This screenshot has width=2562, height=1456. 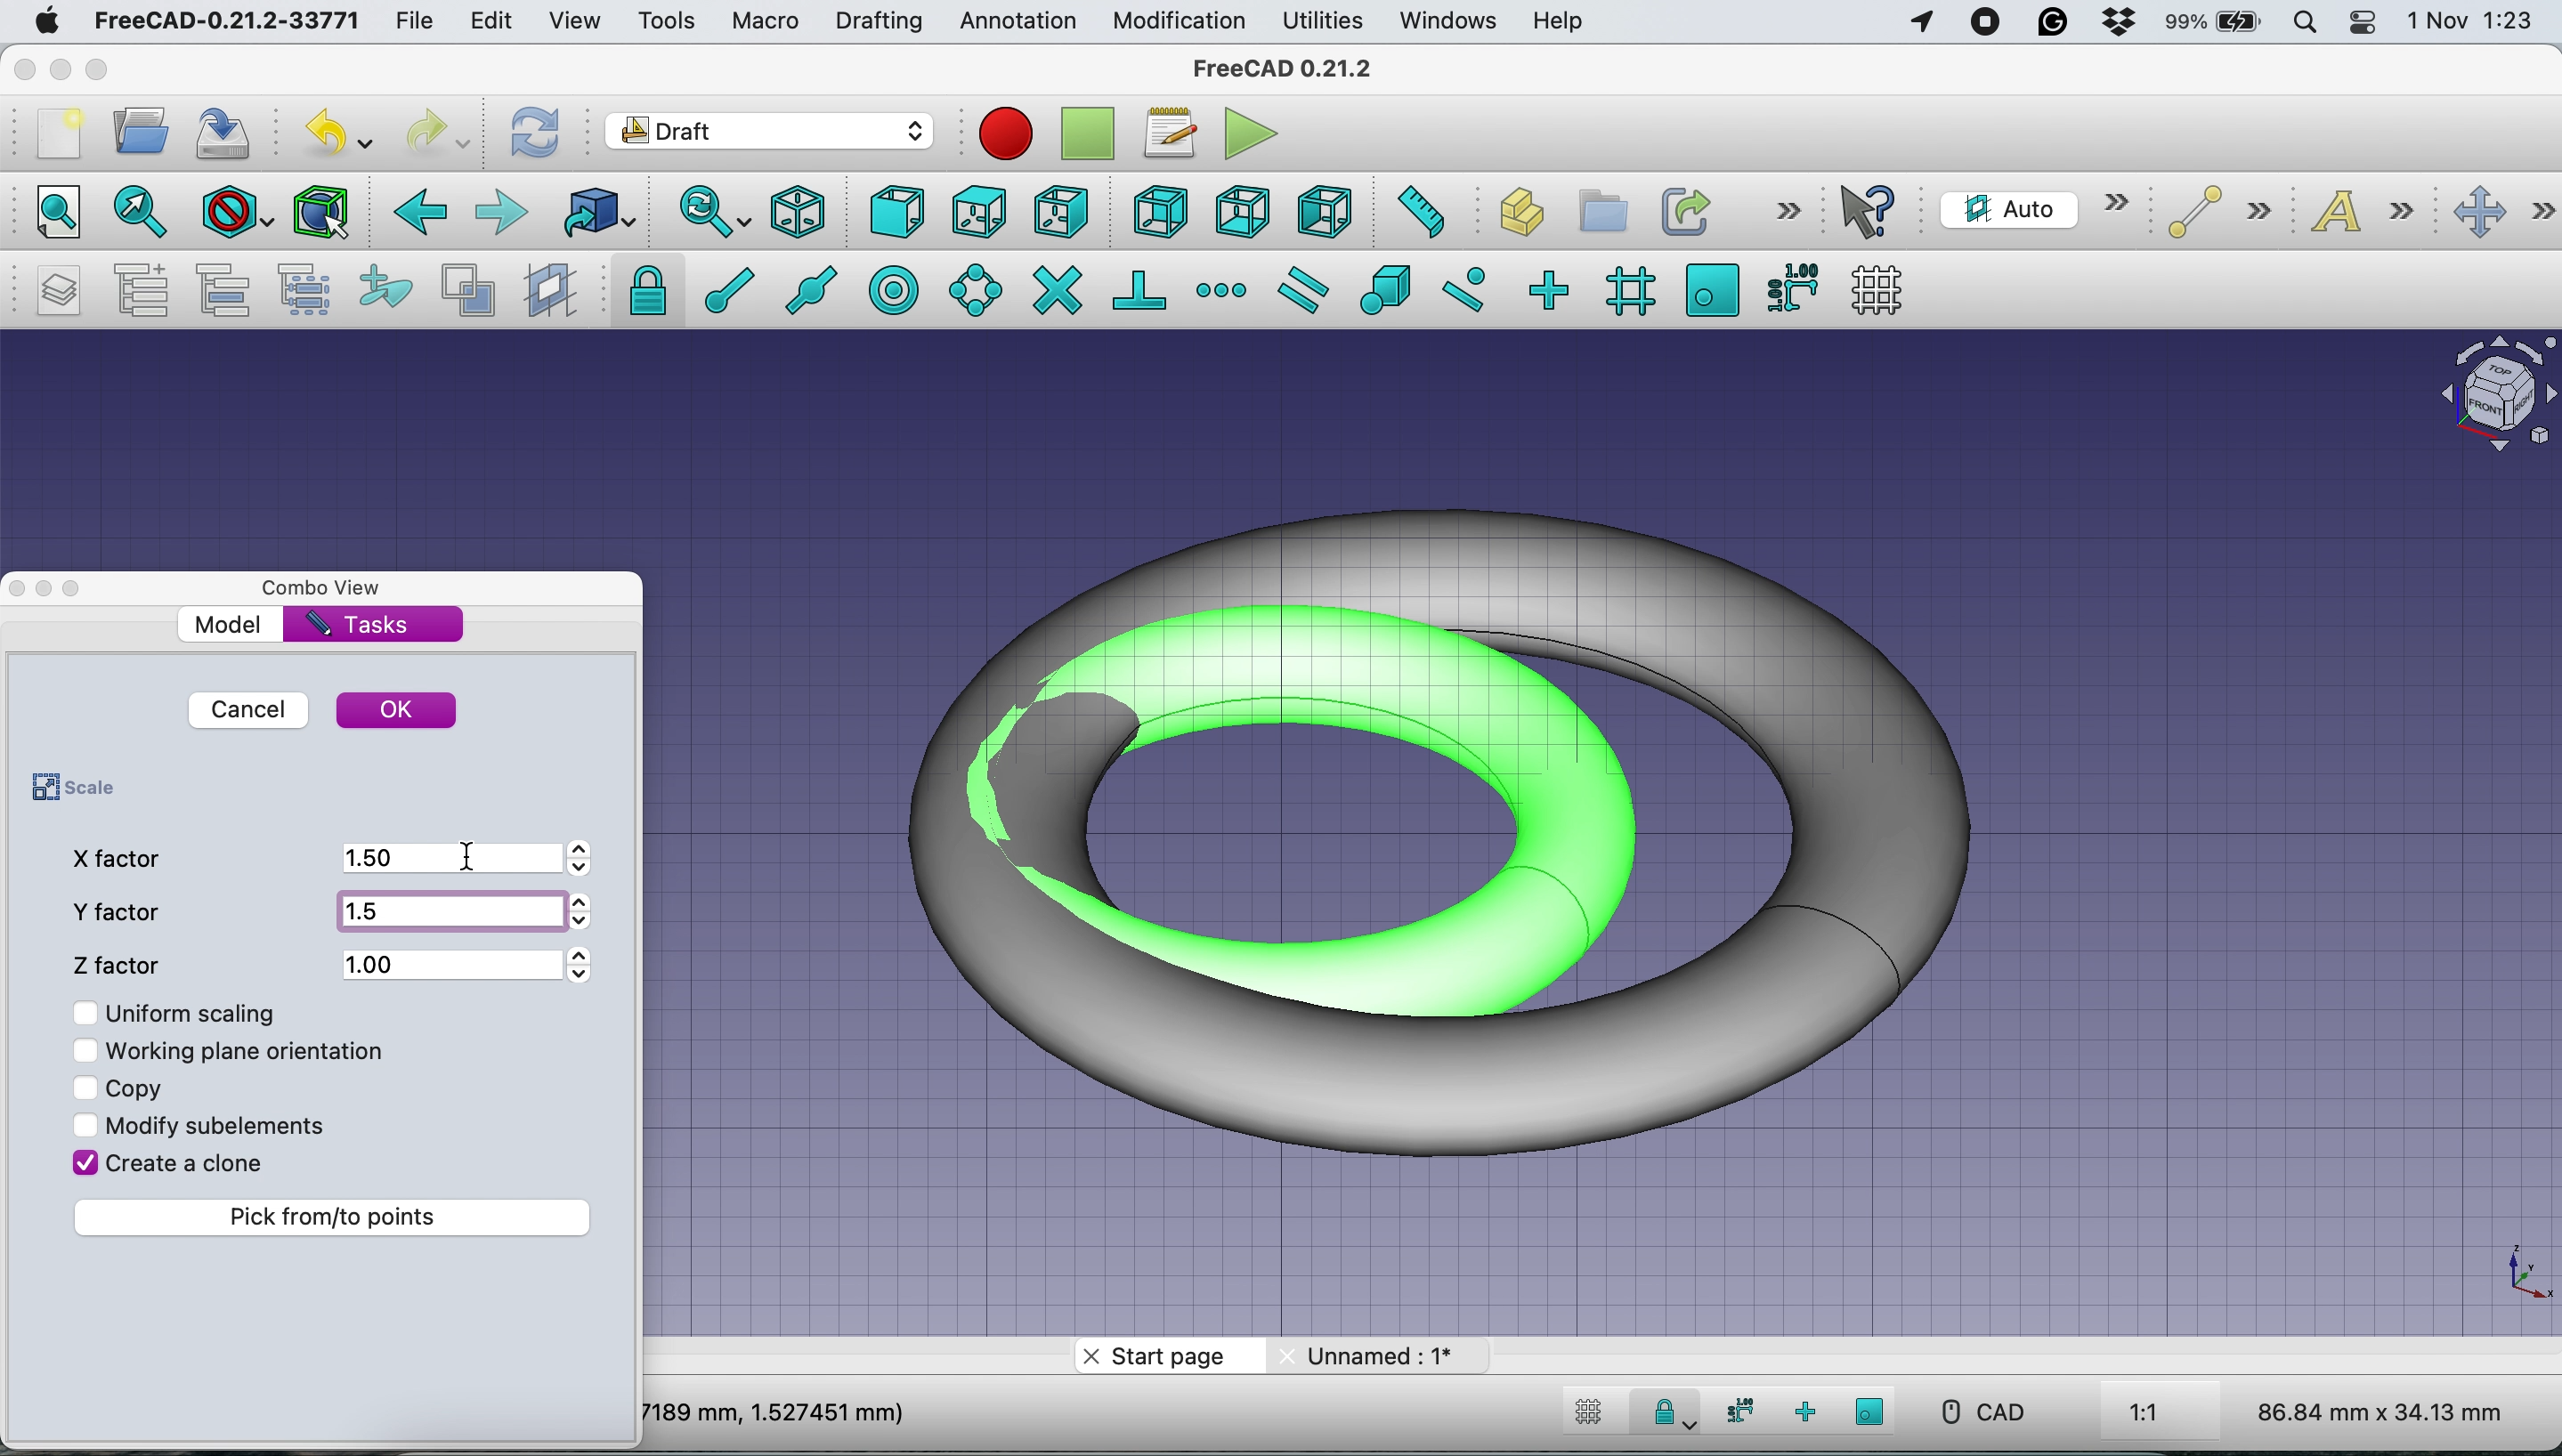 What do you see at coordinates (143, 289) in the screenshot?
I see `add a new named group` at bounding box center [143, 289].